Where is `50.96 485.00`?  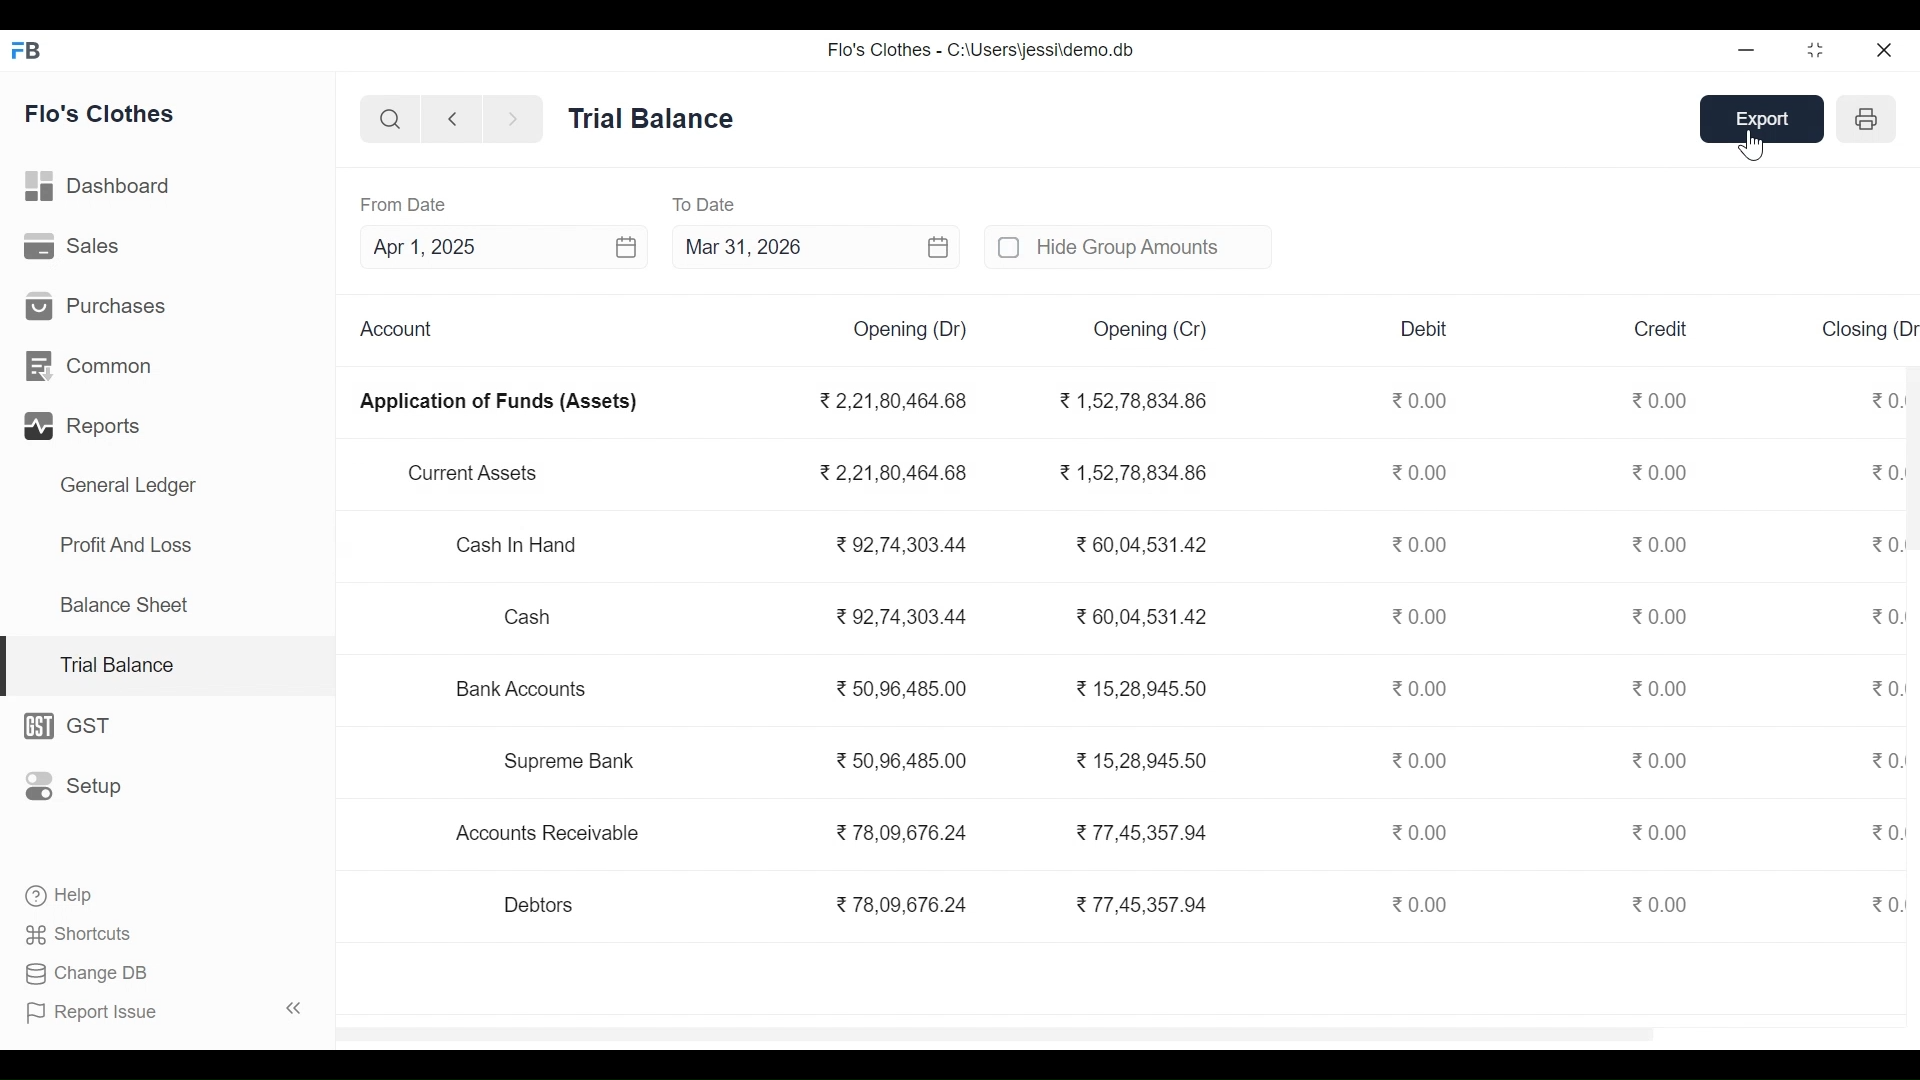 50.96 485.00 is located at coordinates (902, 687).